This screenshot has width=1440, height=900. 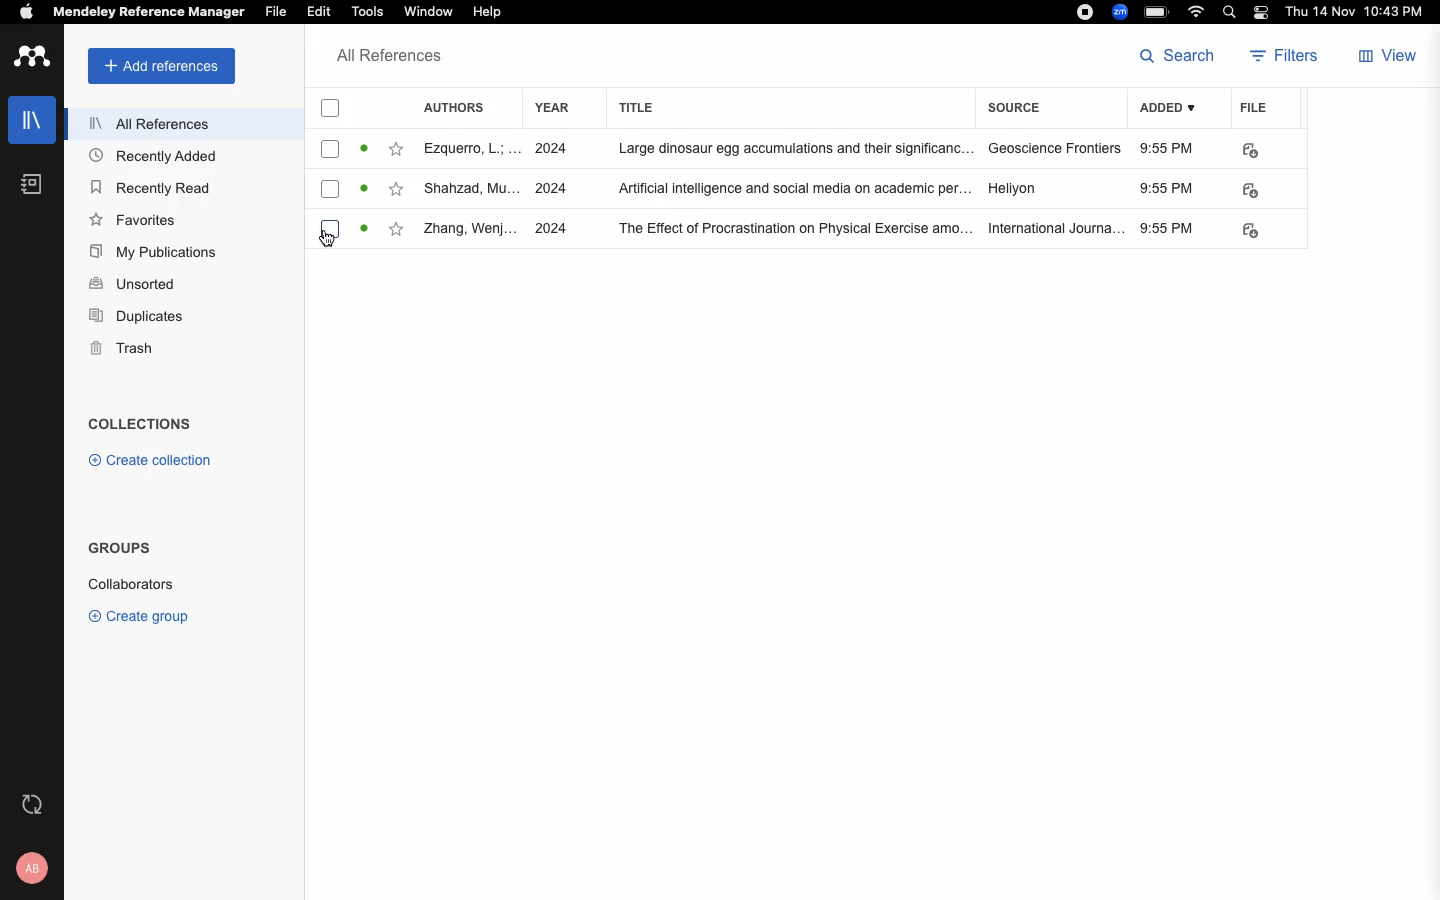 I want to click on Ezquerro, so click(x=470, y=148).